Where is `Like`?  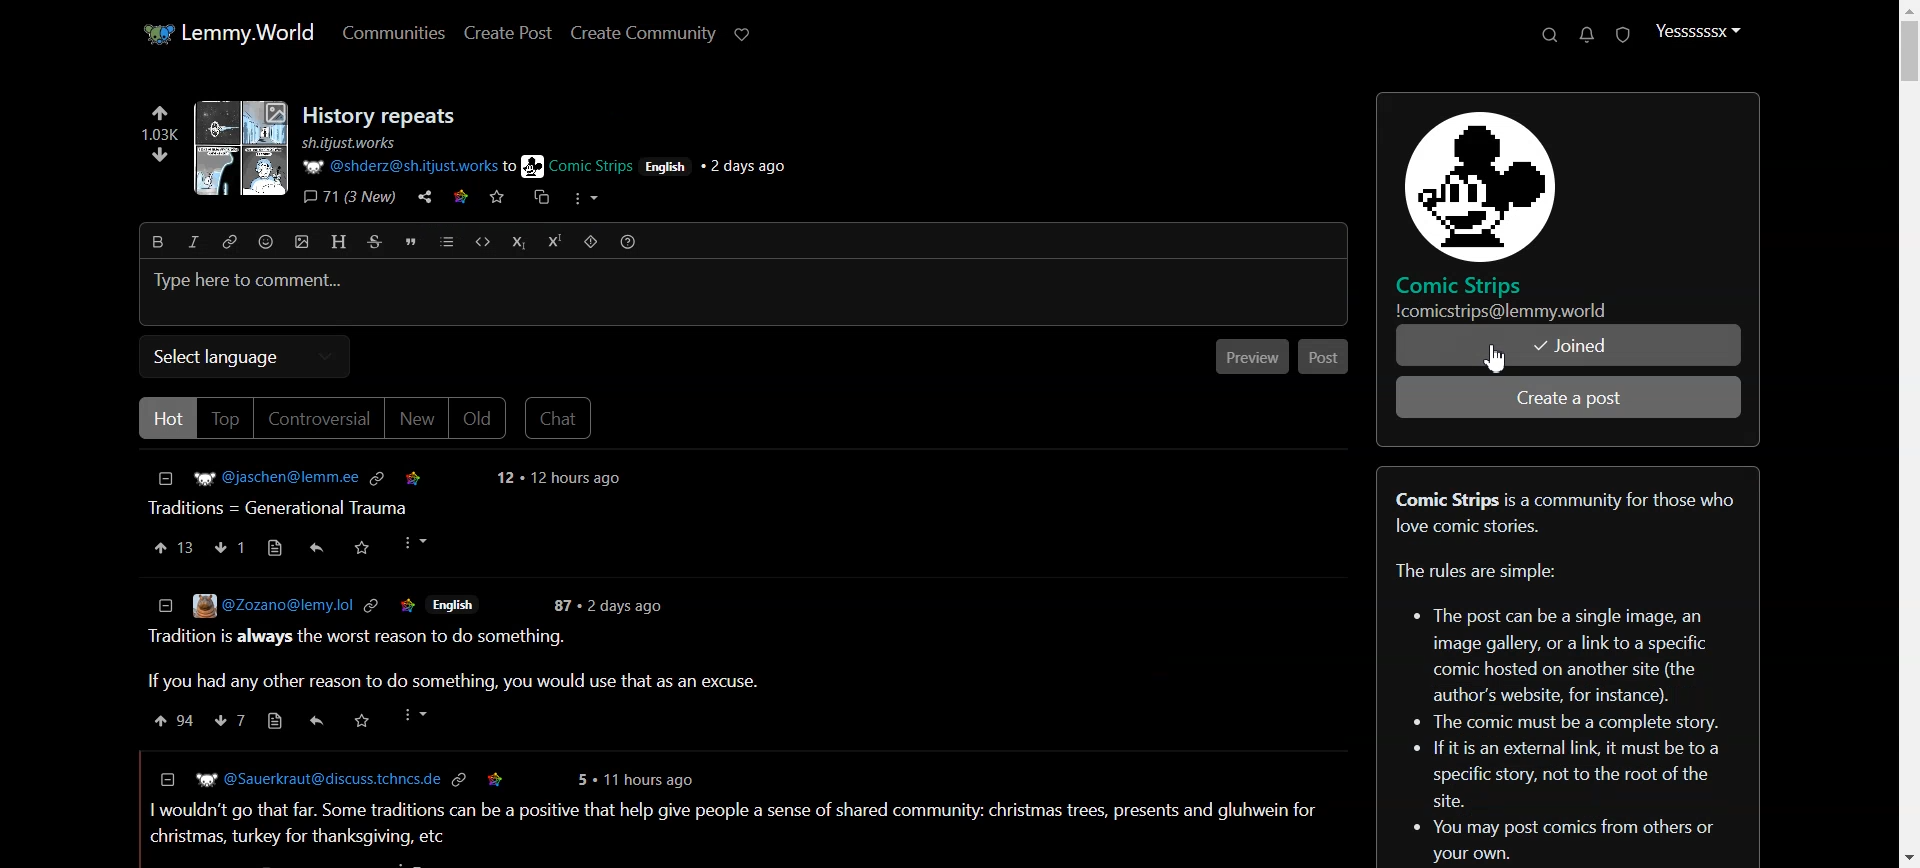 Like is located at coordinates (167, 721).